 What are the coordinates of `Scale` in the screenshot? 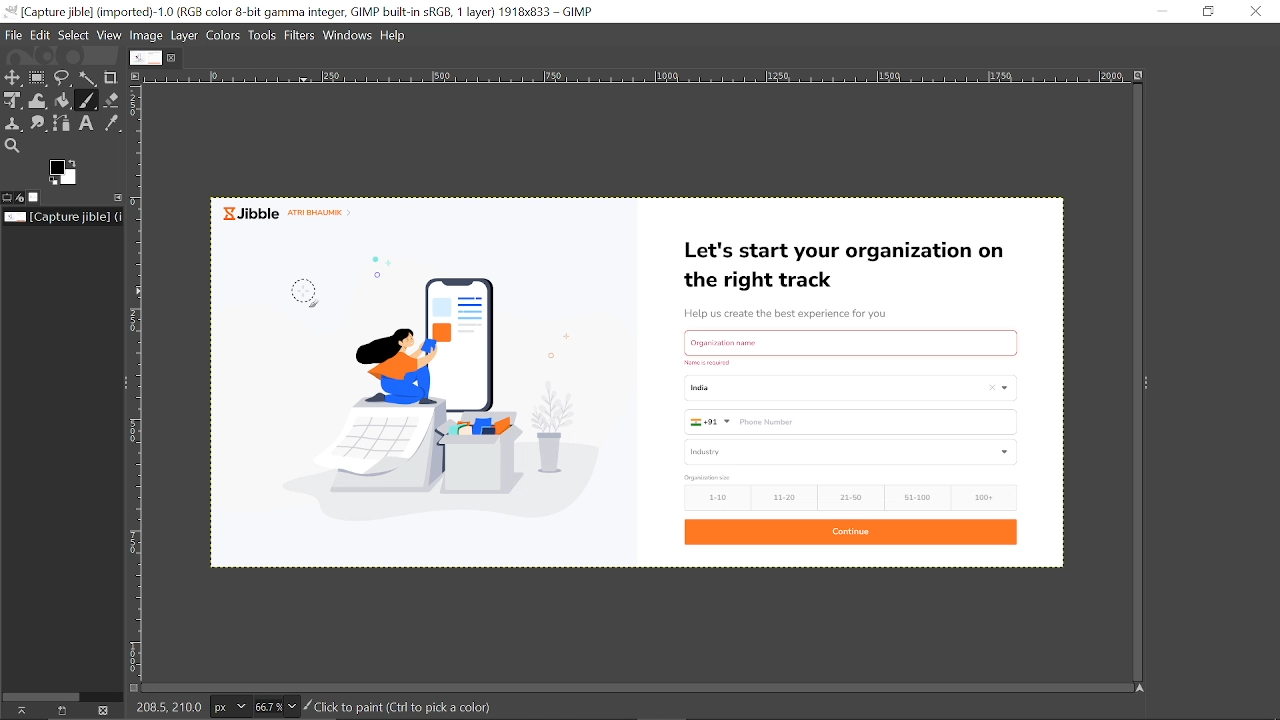 It's located at (639, 78).